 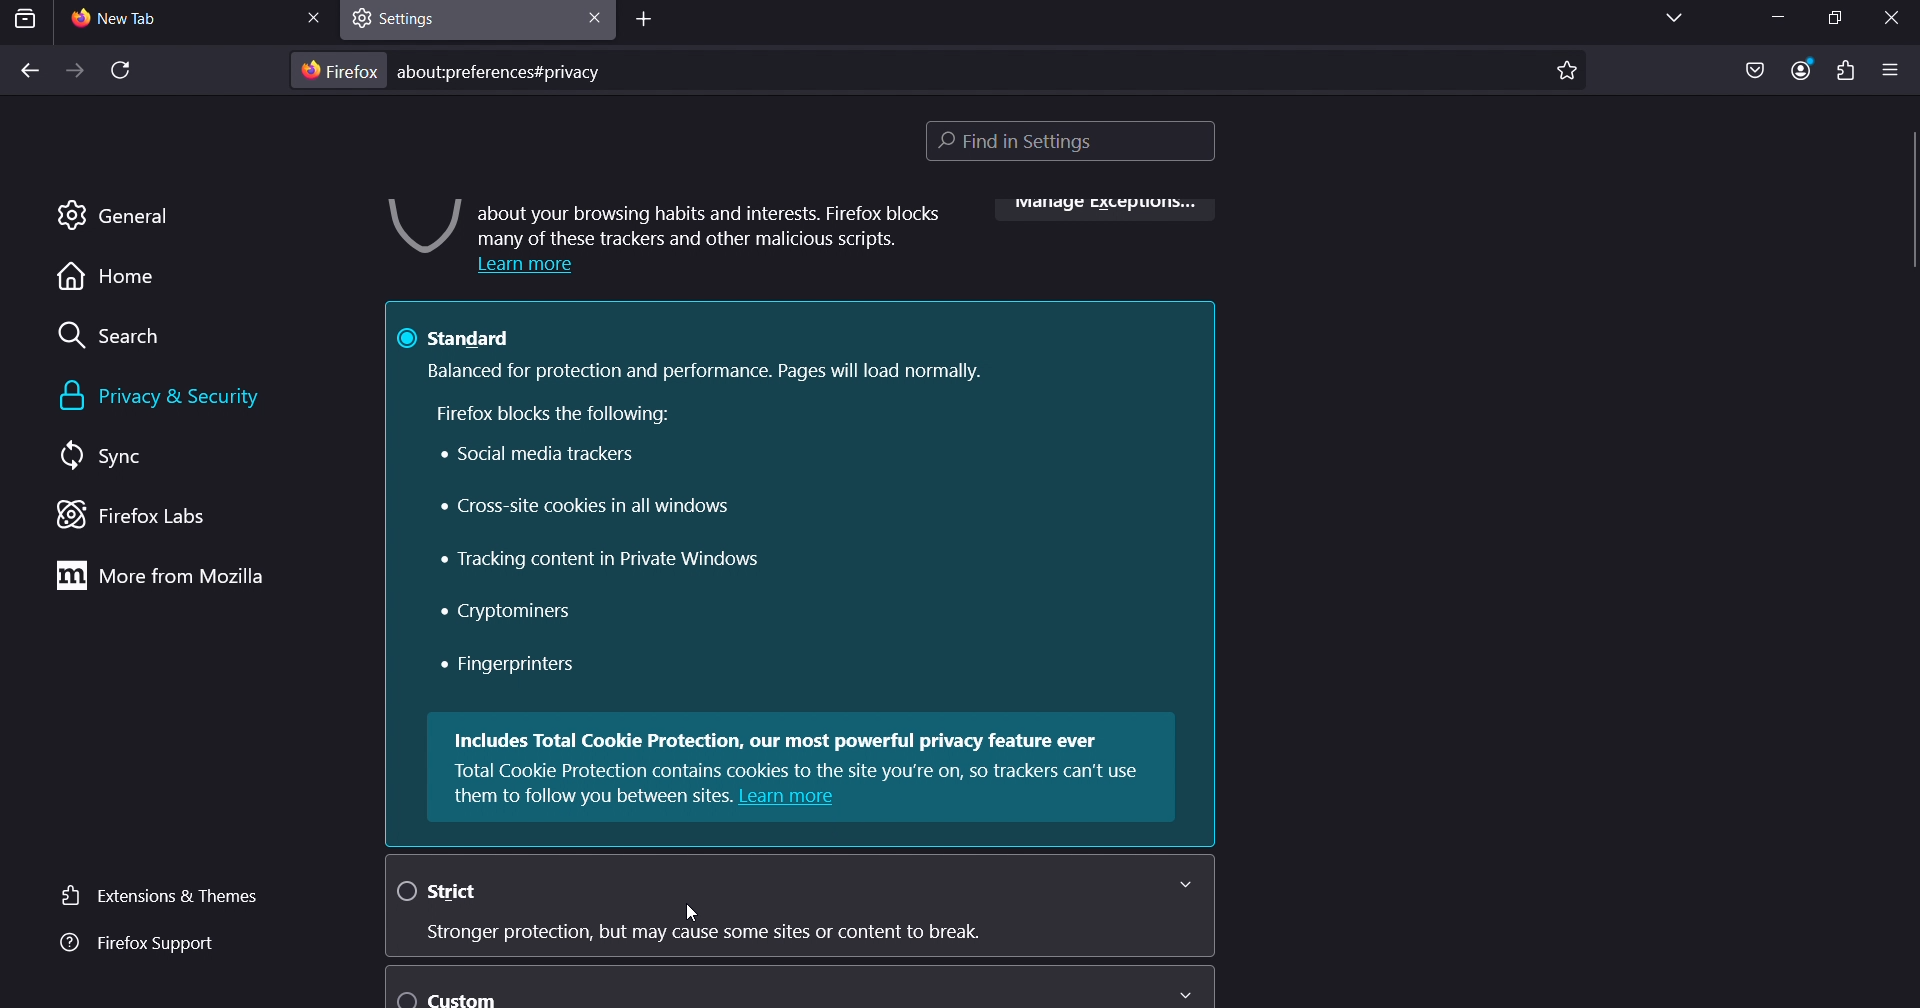 I want to click on reload page, so click(x=119, y=73).